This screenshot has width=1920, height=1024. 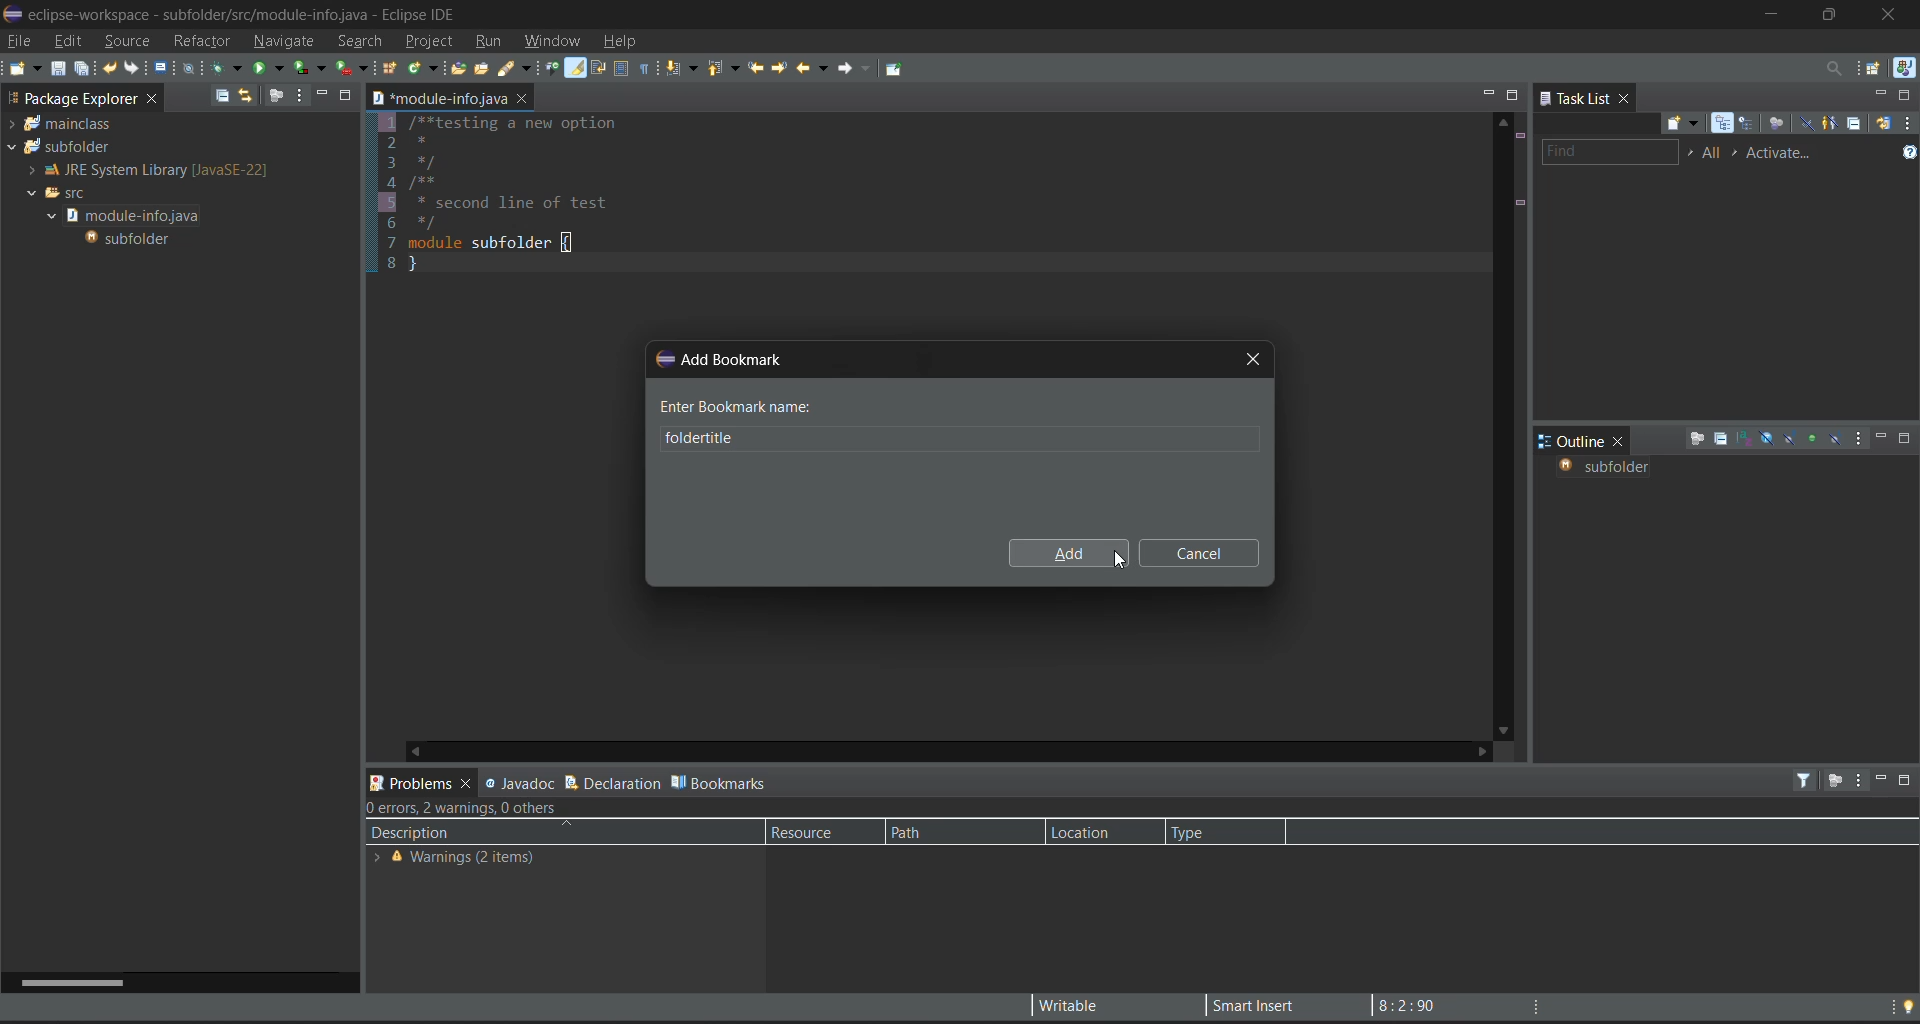 I want to click on new, so click(x=23, y=68).